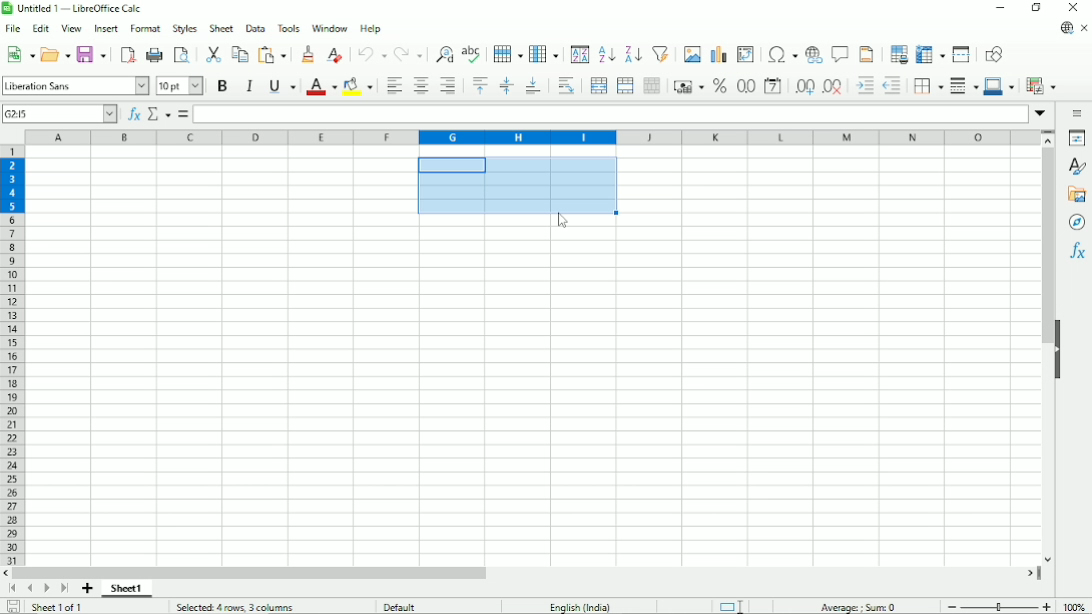 This screenshot has width=1092, height=614. What do you see at coordinates (1075, 137) in the screenshot?
I see `Properties` at bounding box center [1075, 137].